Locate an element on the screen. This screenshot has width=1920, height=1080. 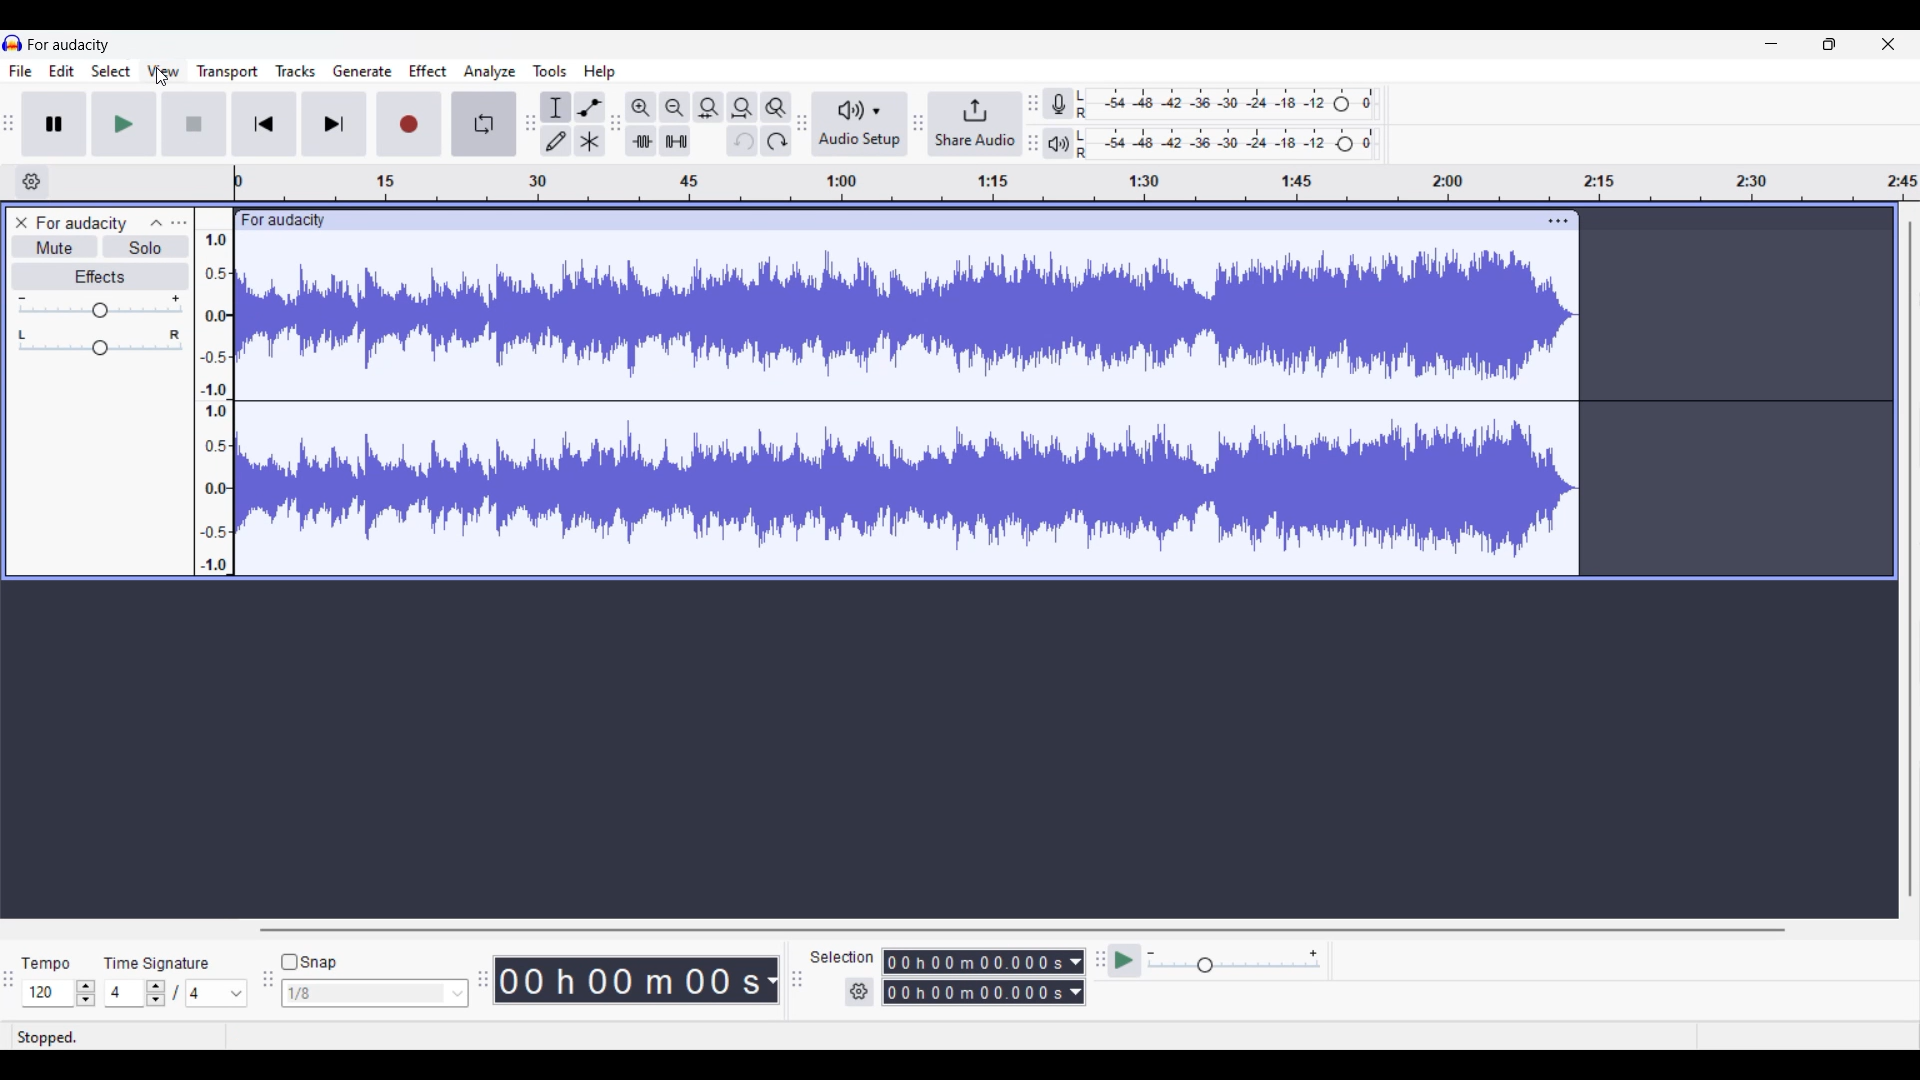
Multi tool is located at coordinates (588, 141).